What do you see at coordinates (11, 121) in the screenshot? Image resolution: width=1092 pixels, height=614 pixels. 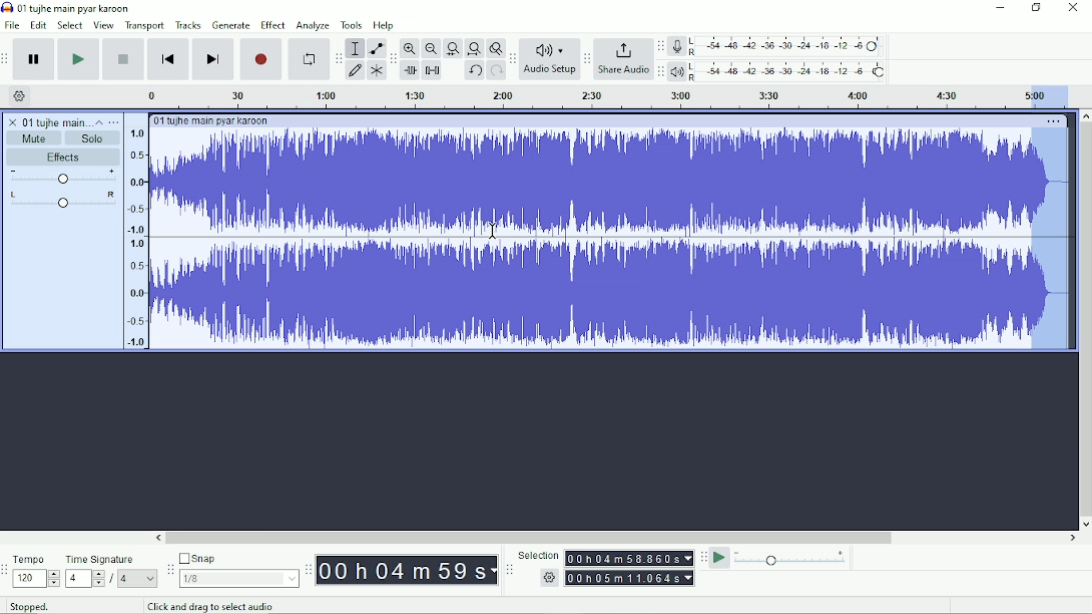 I see `close` at bounding box center [11, 121].